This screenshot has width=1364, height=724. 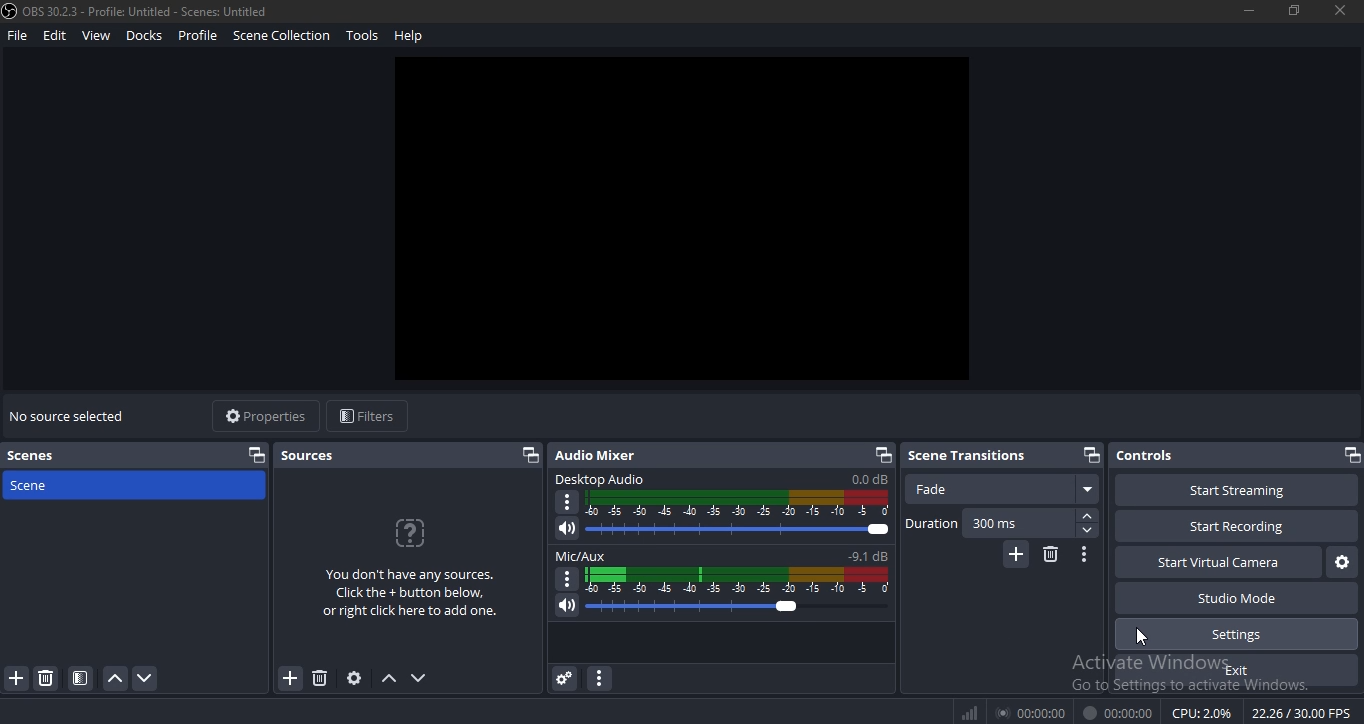 I want to click on delete scene transition, so click(x=1050, y=555).